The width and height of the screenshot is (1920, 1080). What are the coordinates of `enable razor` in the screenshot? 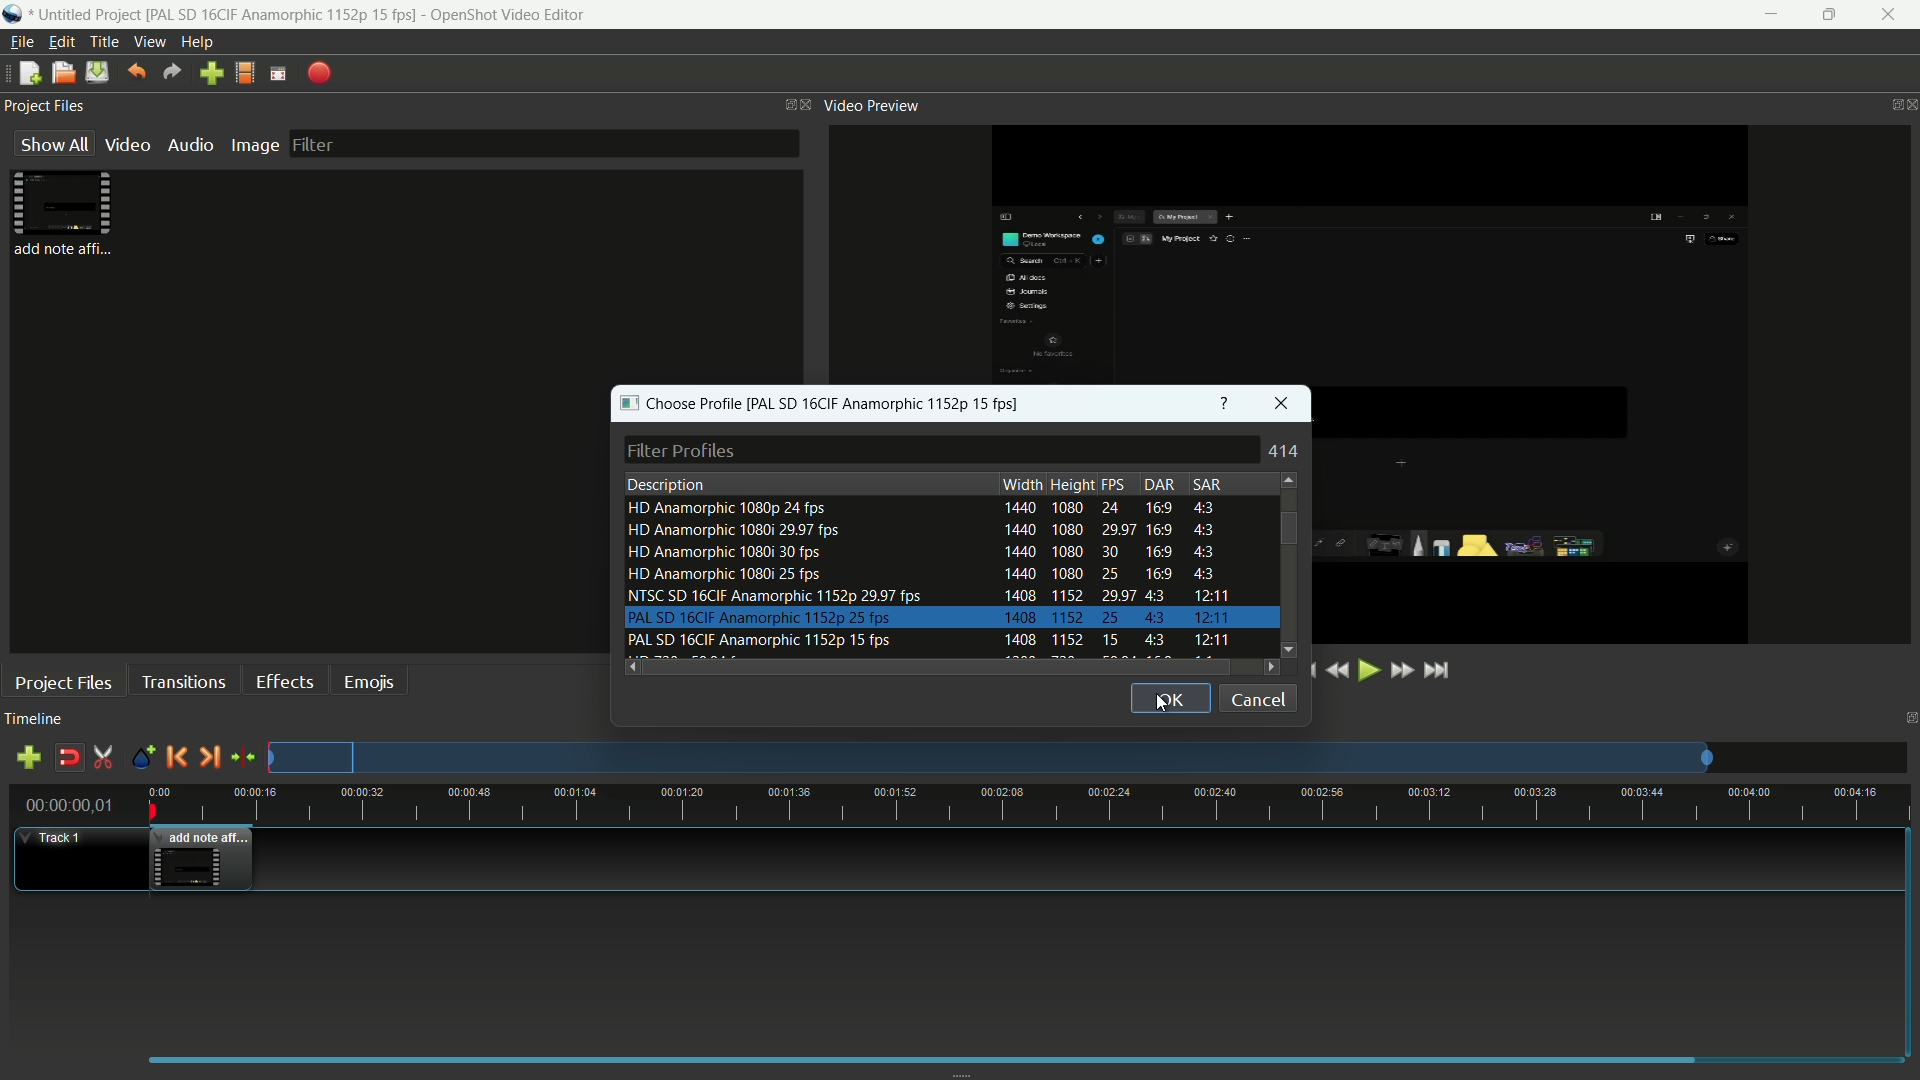 It's located at (104, 758).